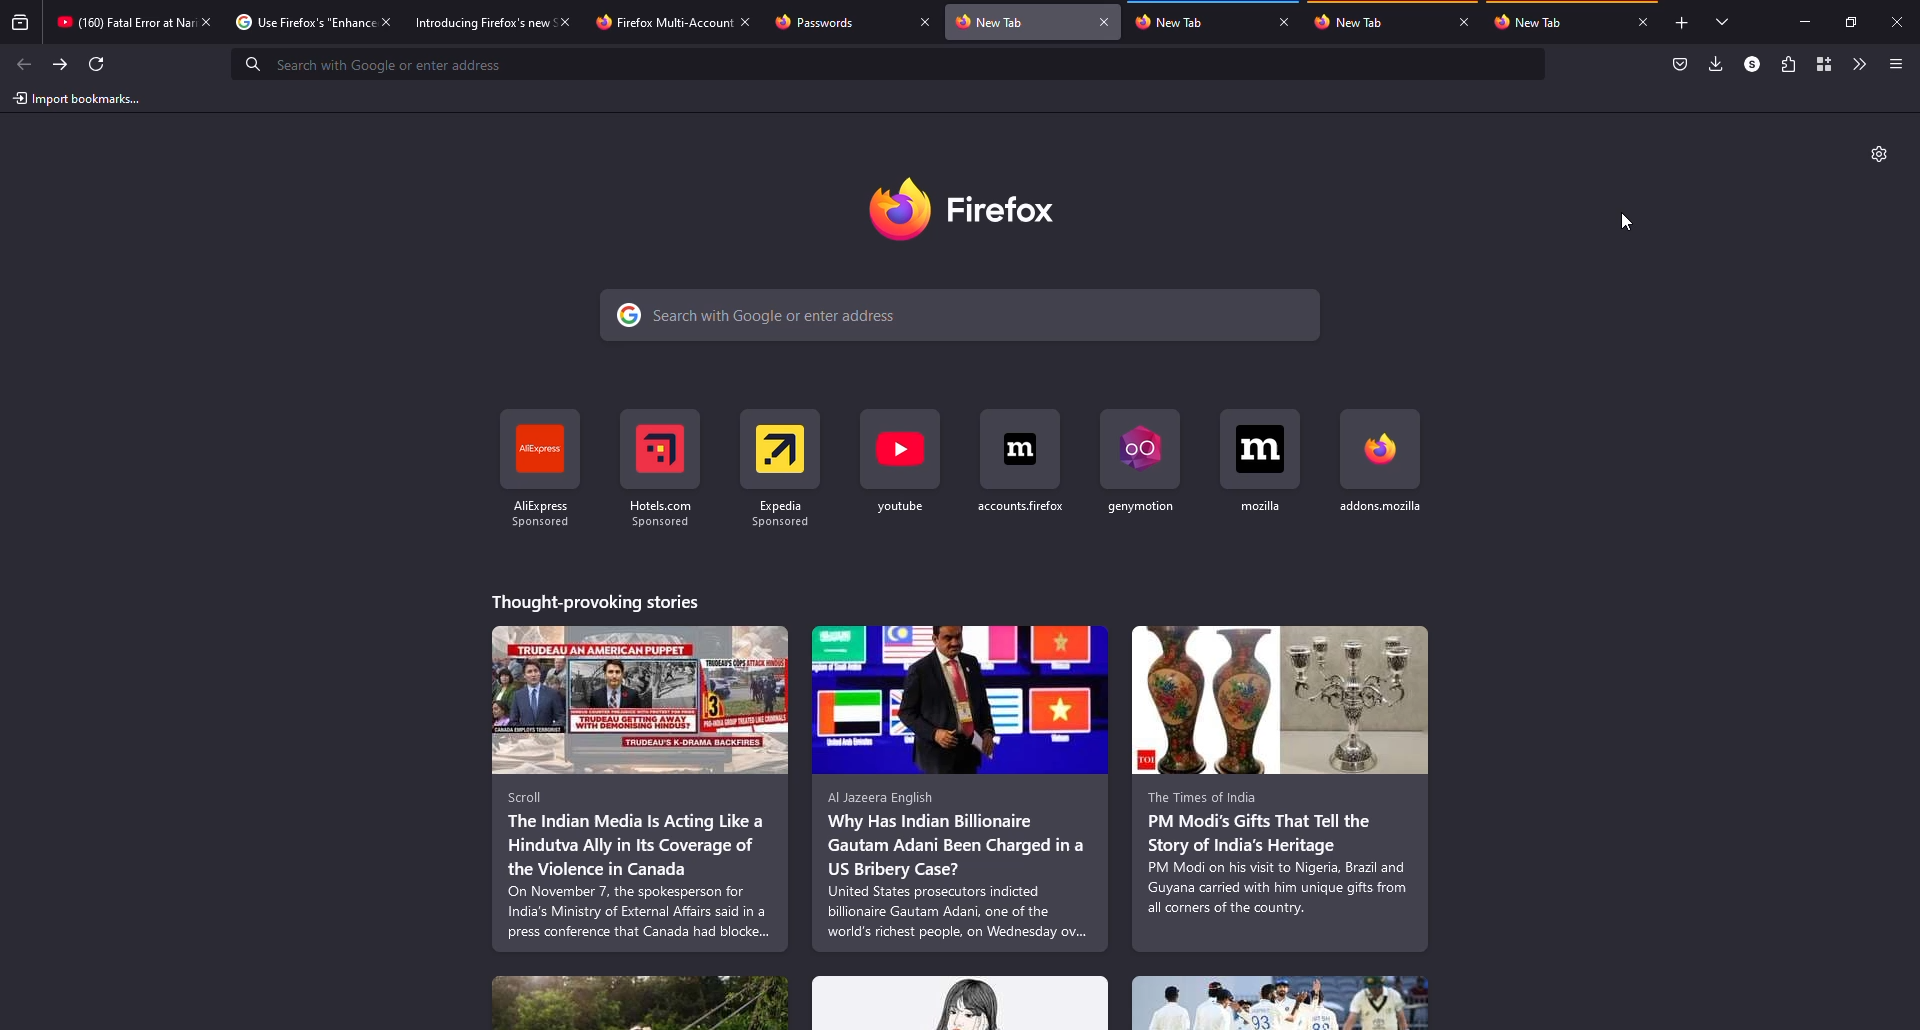 The width and height of the screenshot is (1920, 1030). What do you see at coordinates (1825, 64) in the screenshot?
I see `container` at bounding box center [1825, 64].